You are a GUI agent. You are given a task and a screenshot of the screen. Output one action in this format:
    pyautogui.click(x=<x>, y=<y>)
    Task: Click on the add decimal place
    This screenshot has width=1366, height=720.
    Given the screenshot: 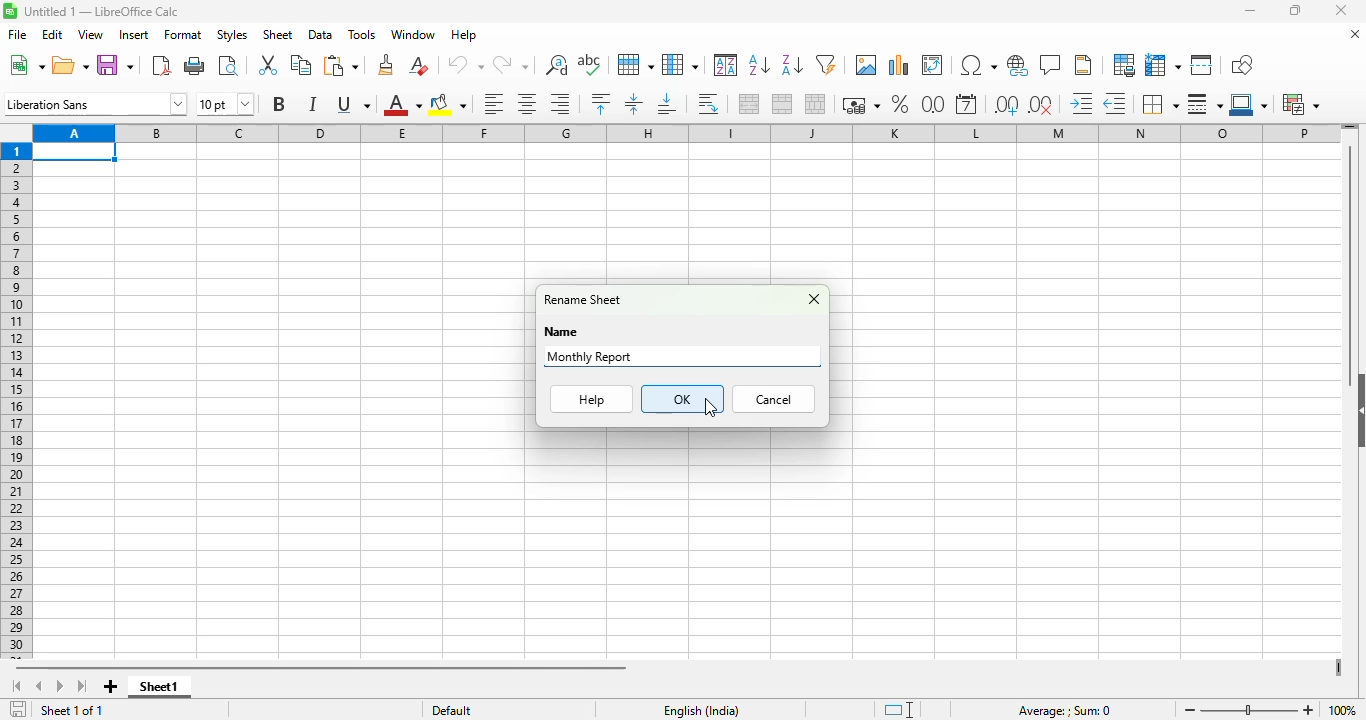 What is the action you would take?
    pyautogui.click(x=1006, y=105)
    